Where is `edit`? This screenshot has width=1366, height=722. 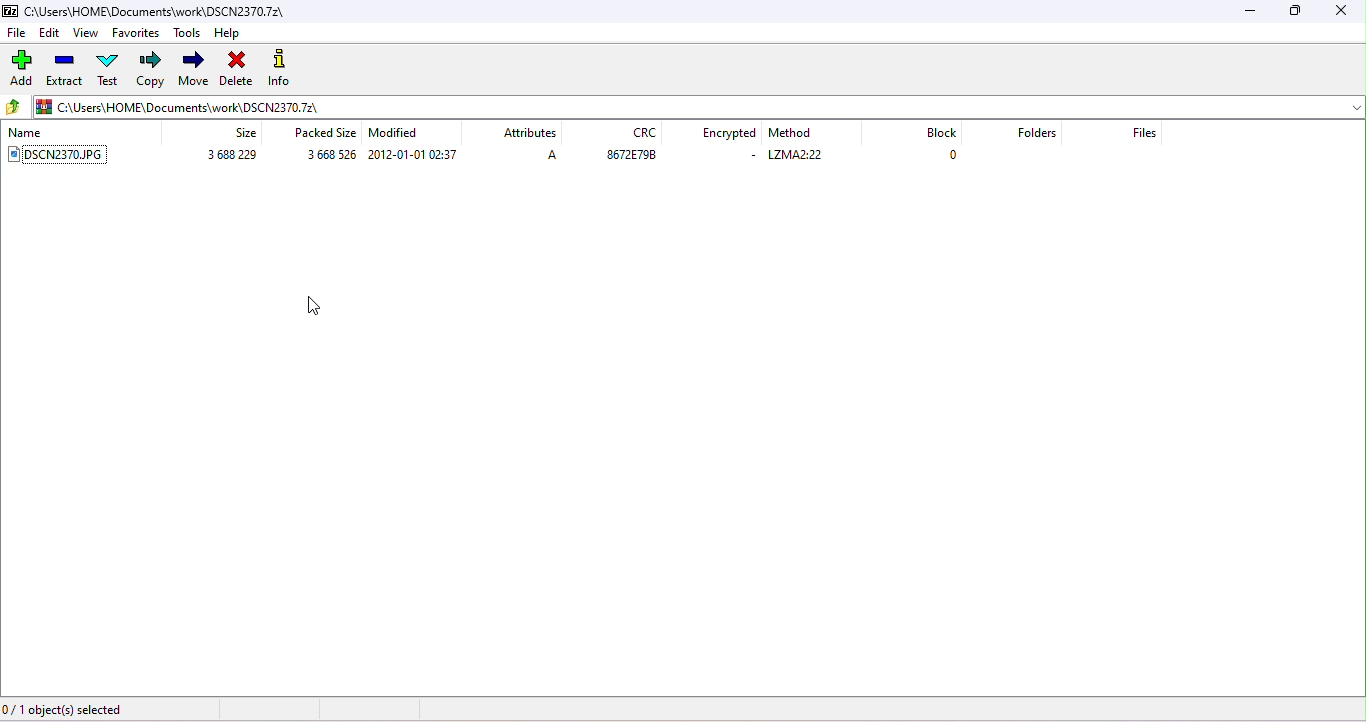
edit is located at coordinates (50, 33).